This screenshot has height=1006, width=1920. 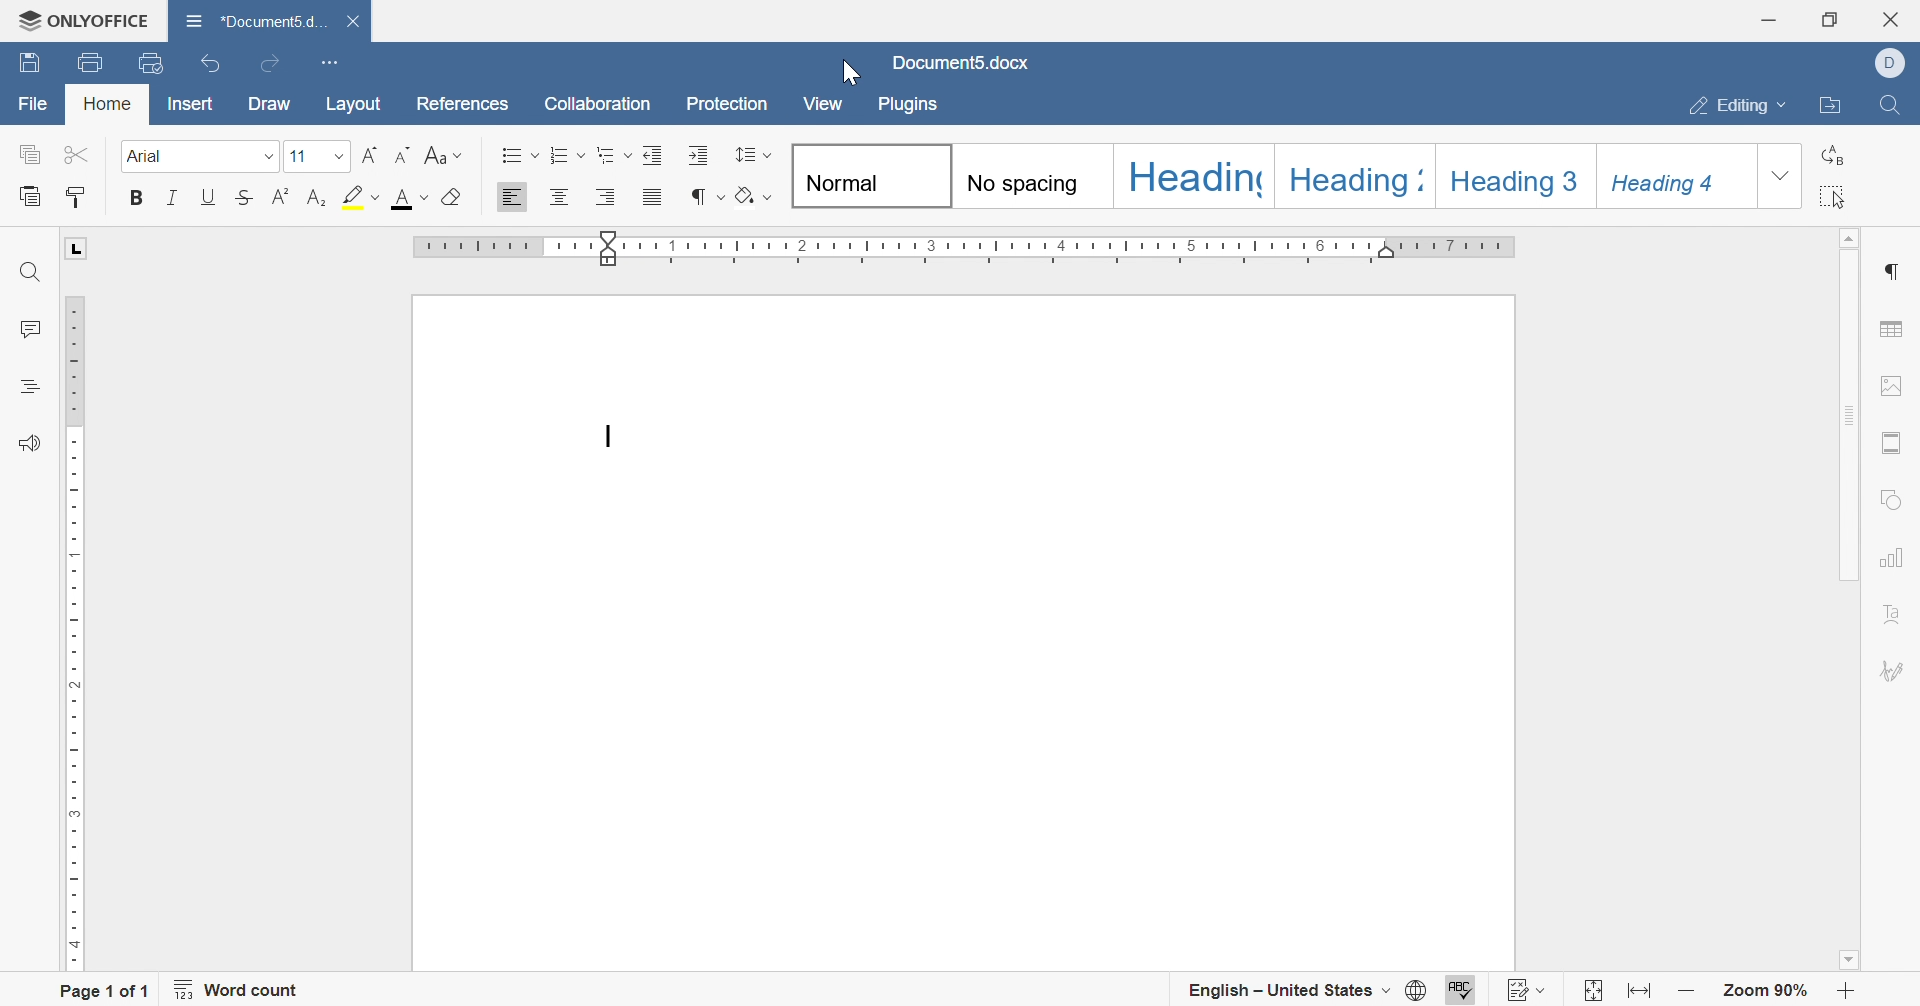 I want to click on restore down, so click(x=1830, y=19).